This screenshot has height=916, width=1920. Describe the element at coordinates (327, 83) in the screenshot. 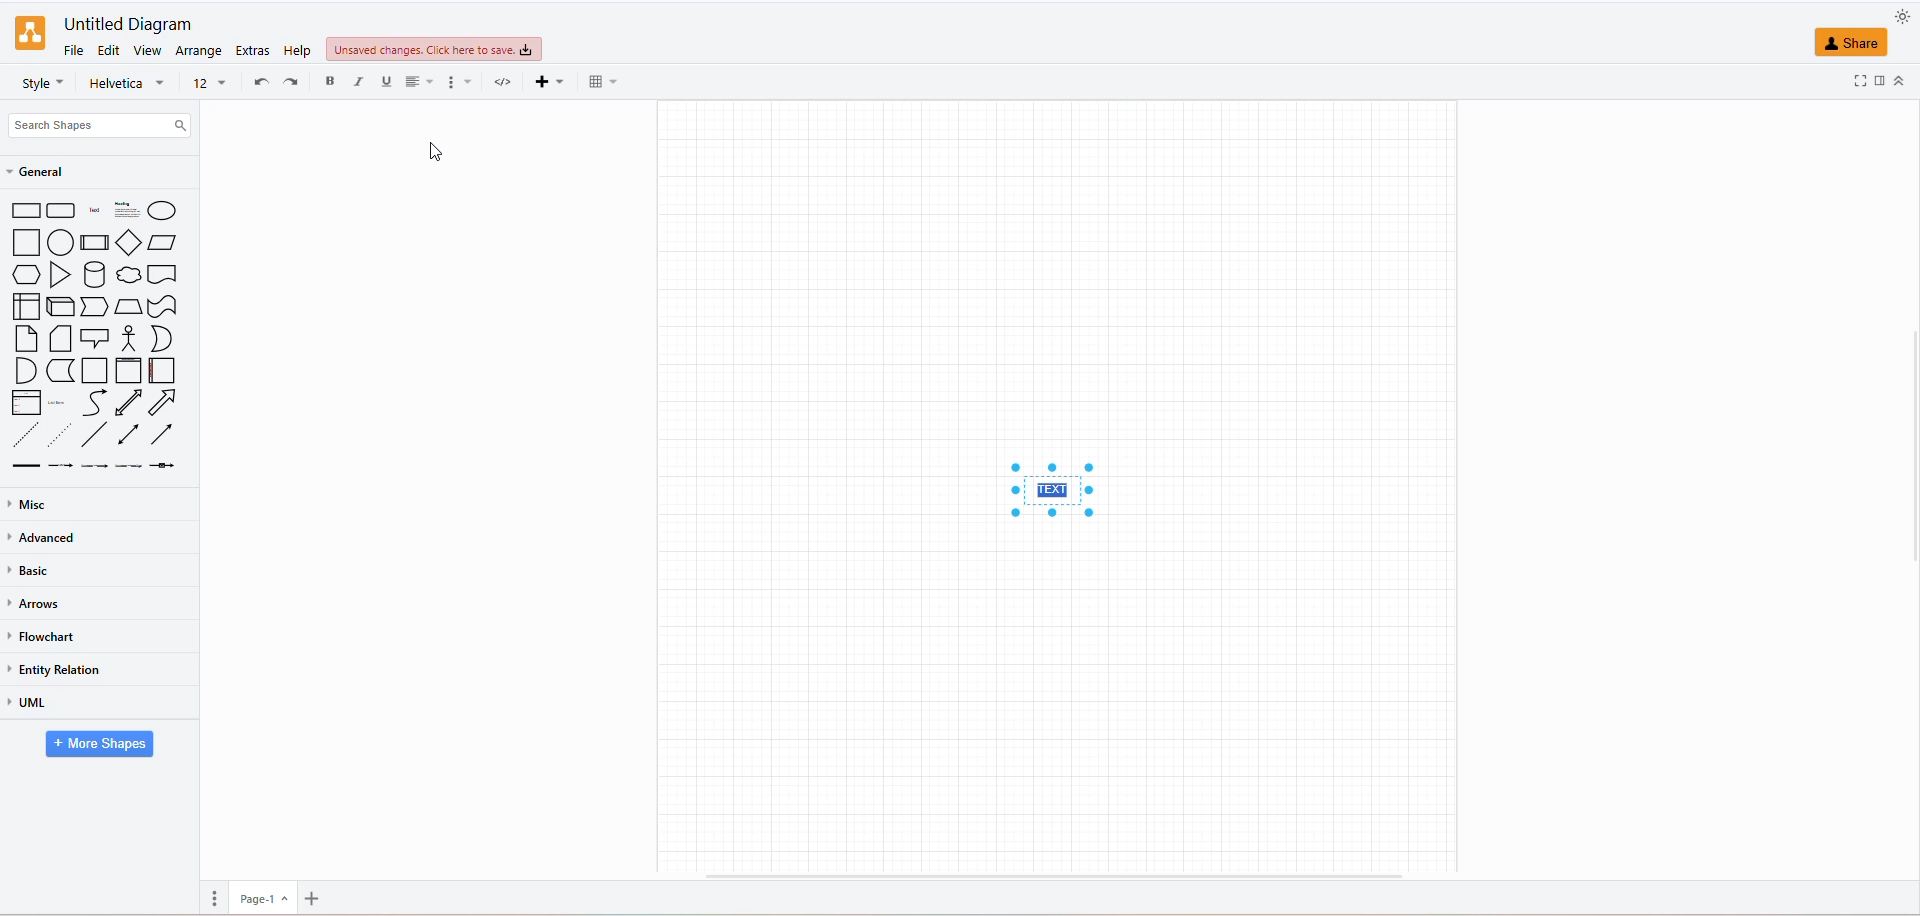

I see `bold` at that location.